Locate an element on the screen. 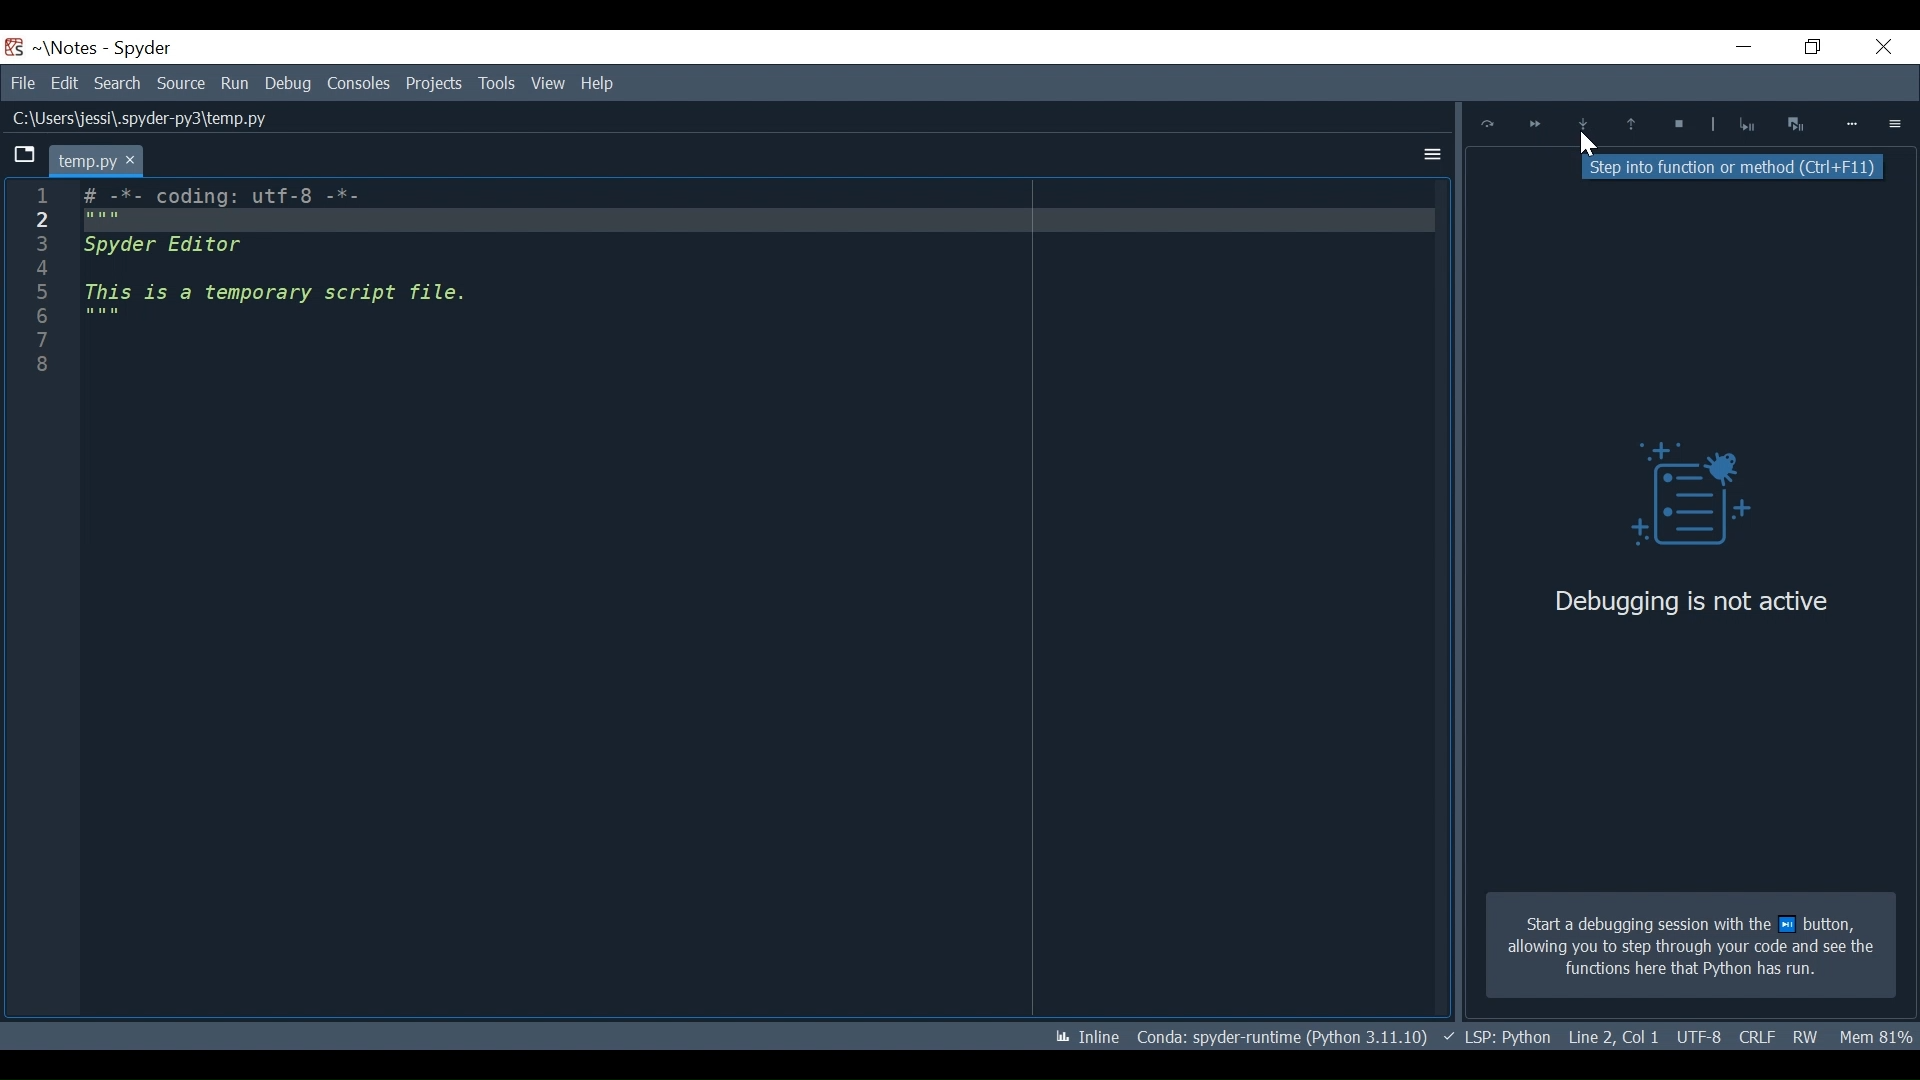 The width and height of the screenshot is (1920, 1080). Debug is located at coordinates (288, 83).